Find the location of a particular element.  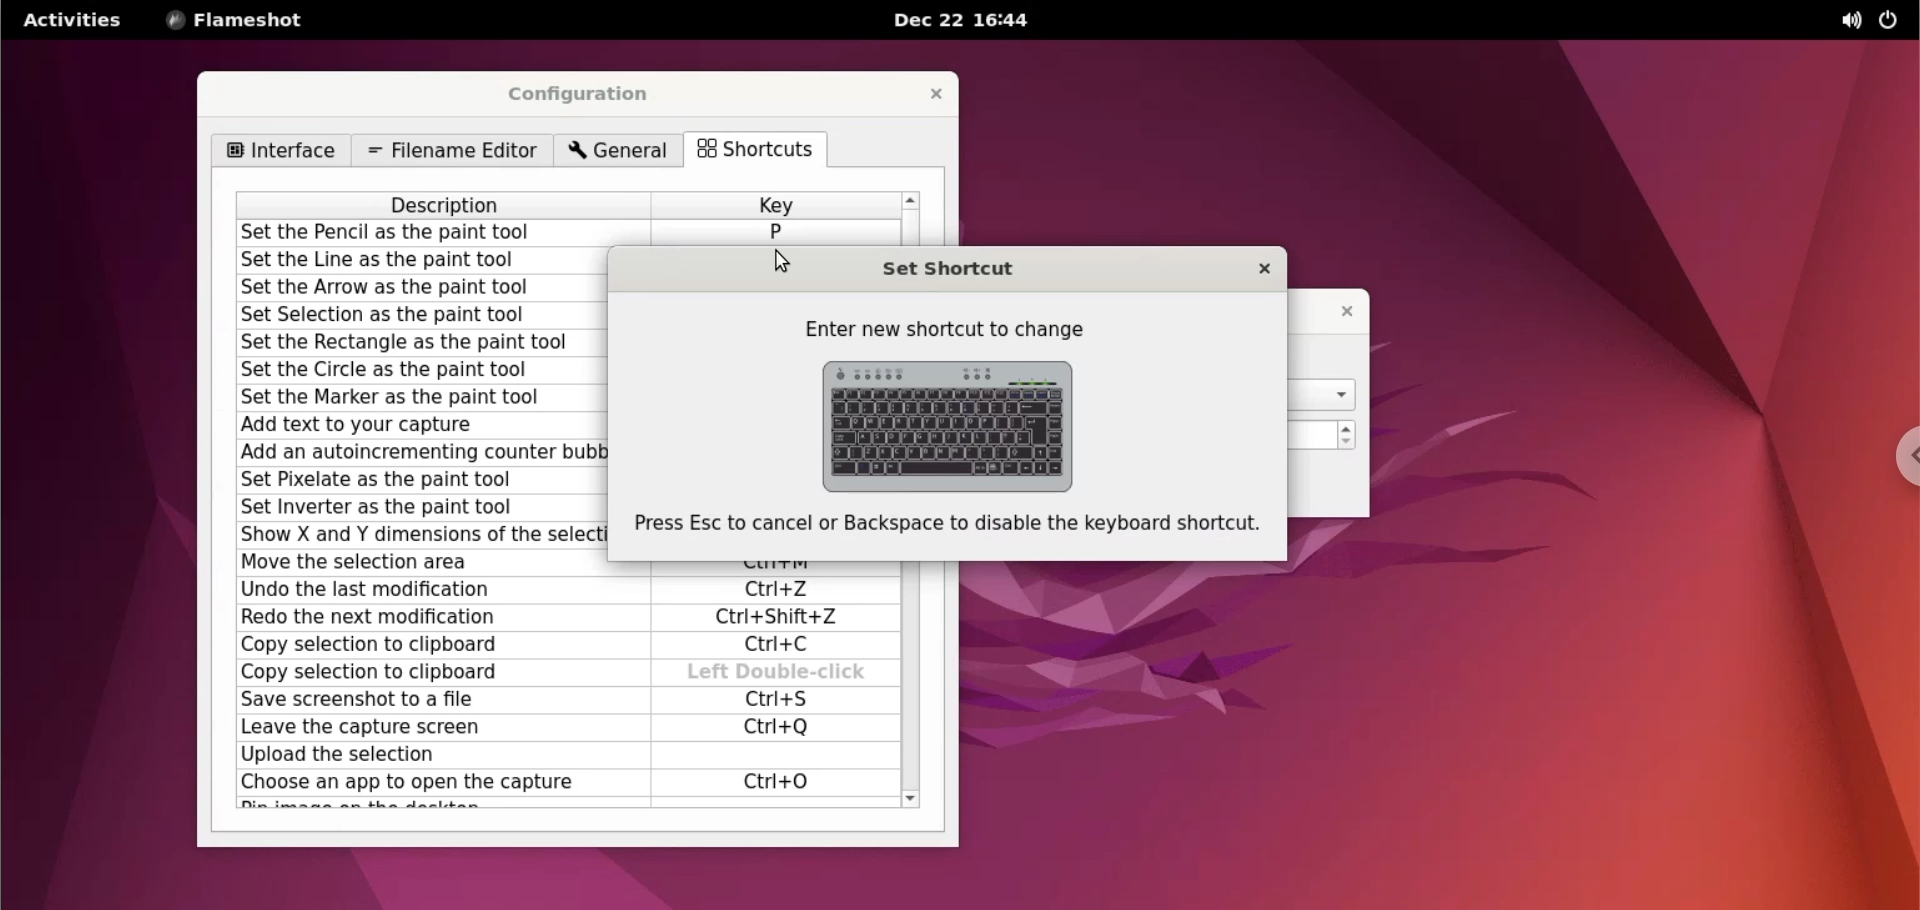

keyboard icon is located at coordinates (956, 425).